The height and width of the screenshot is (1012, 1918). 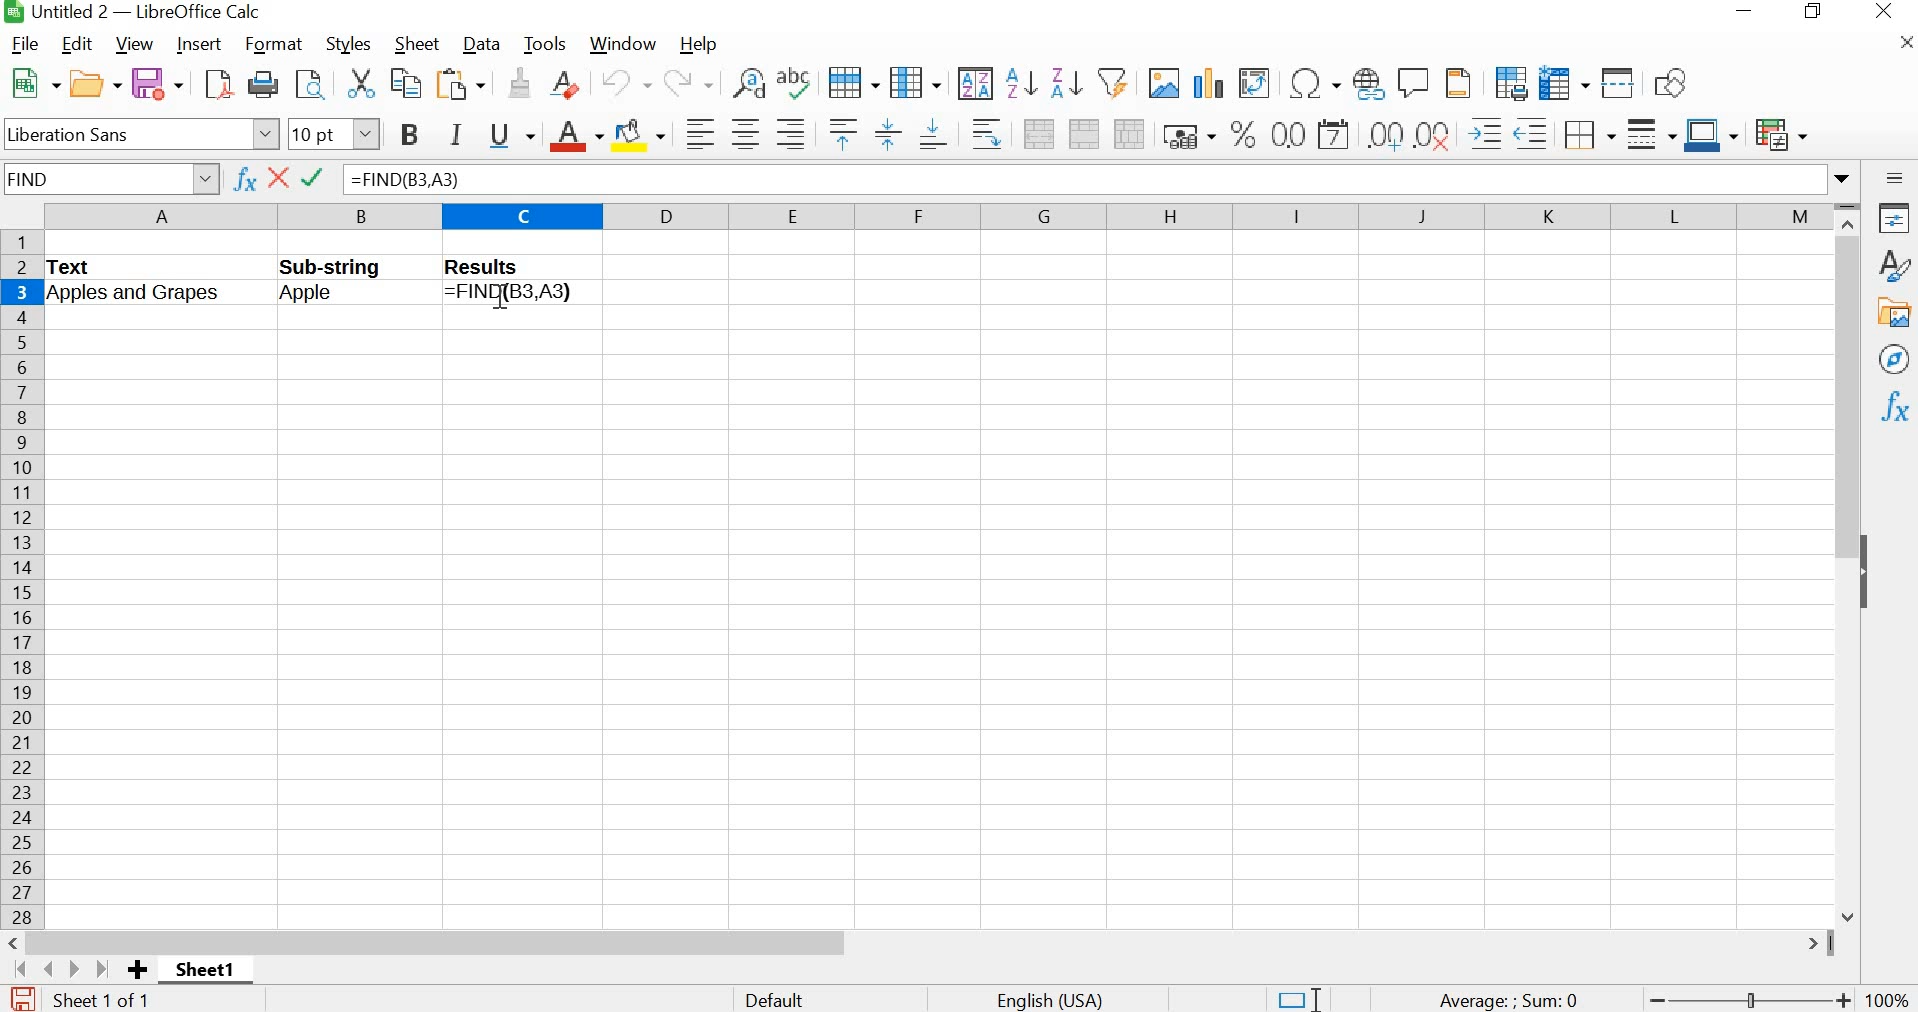 What do you see at coordinates (498, 268) in the screenshot?
I see `Results` at bounding box center [498, 268].